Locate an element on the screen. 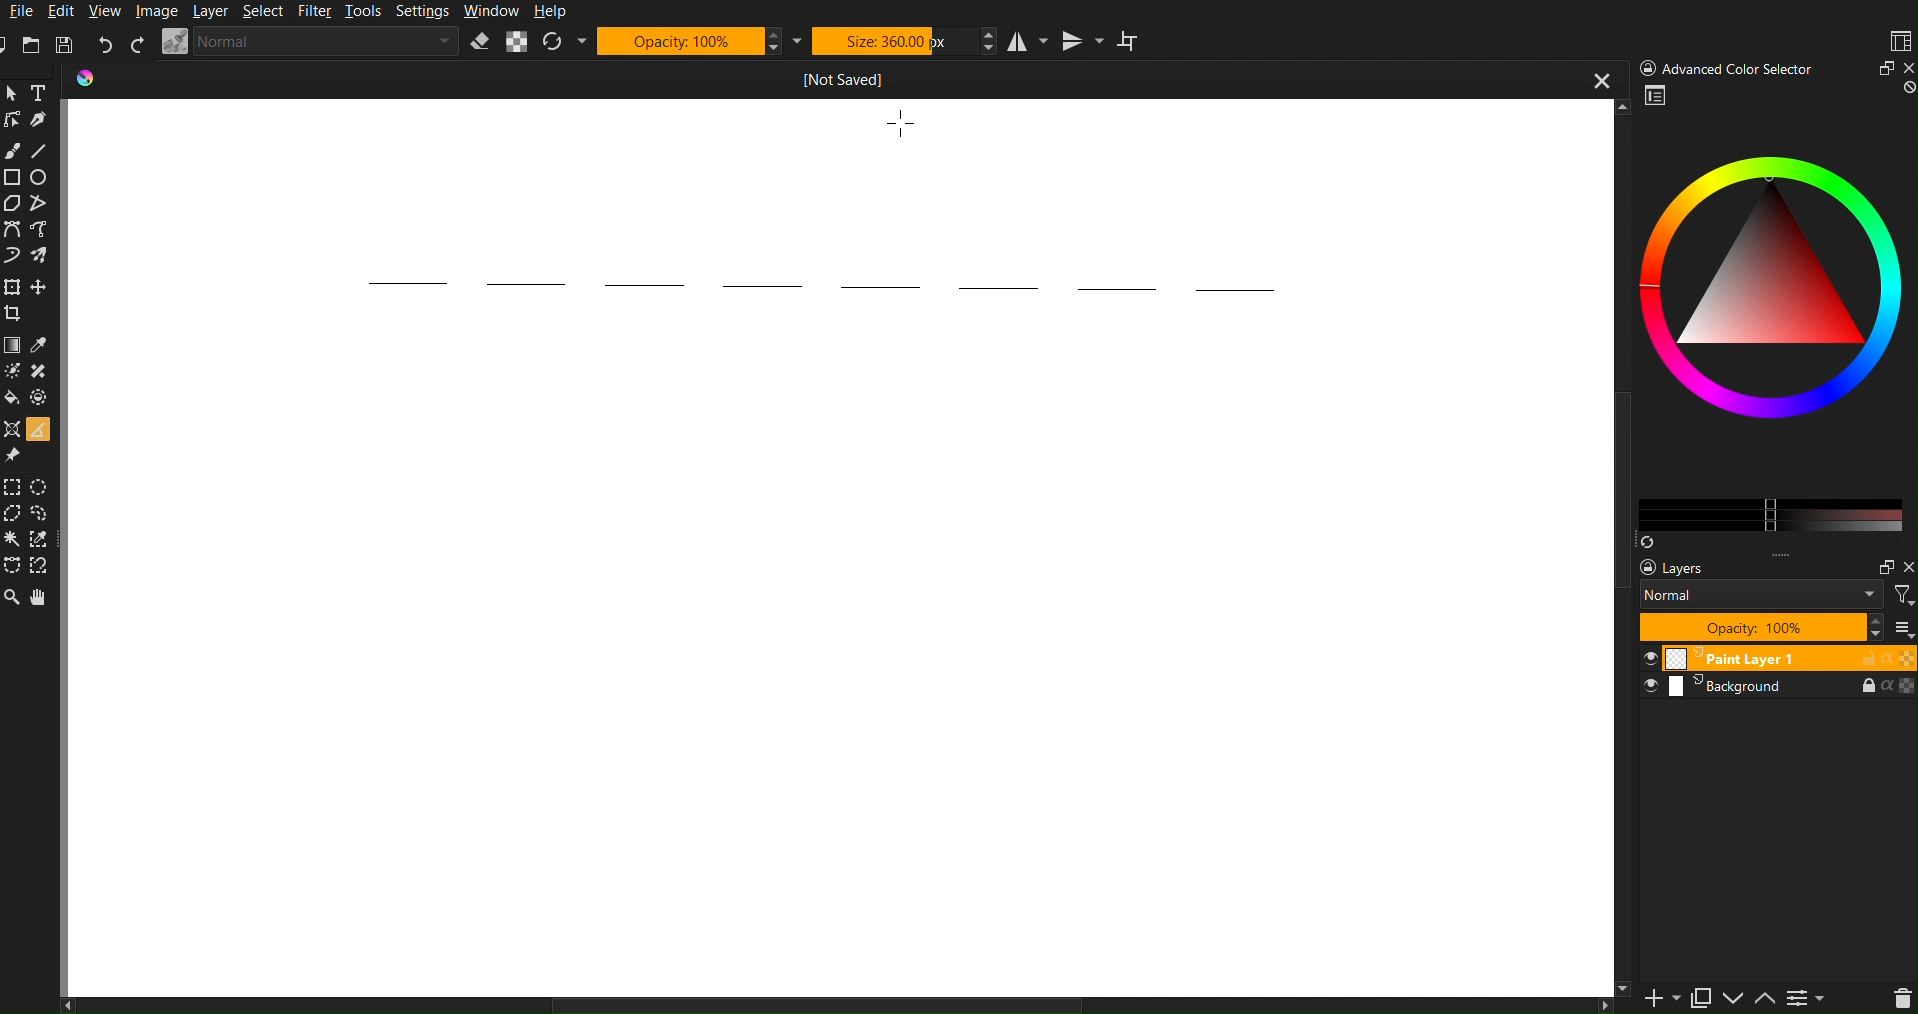  Magic Wand is located at coordinates (14, 540).